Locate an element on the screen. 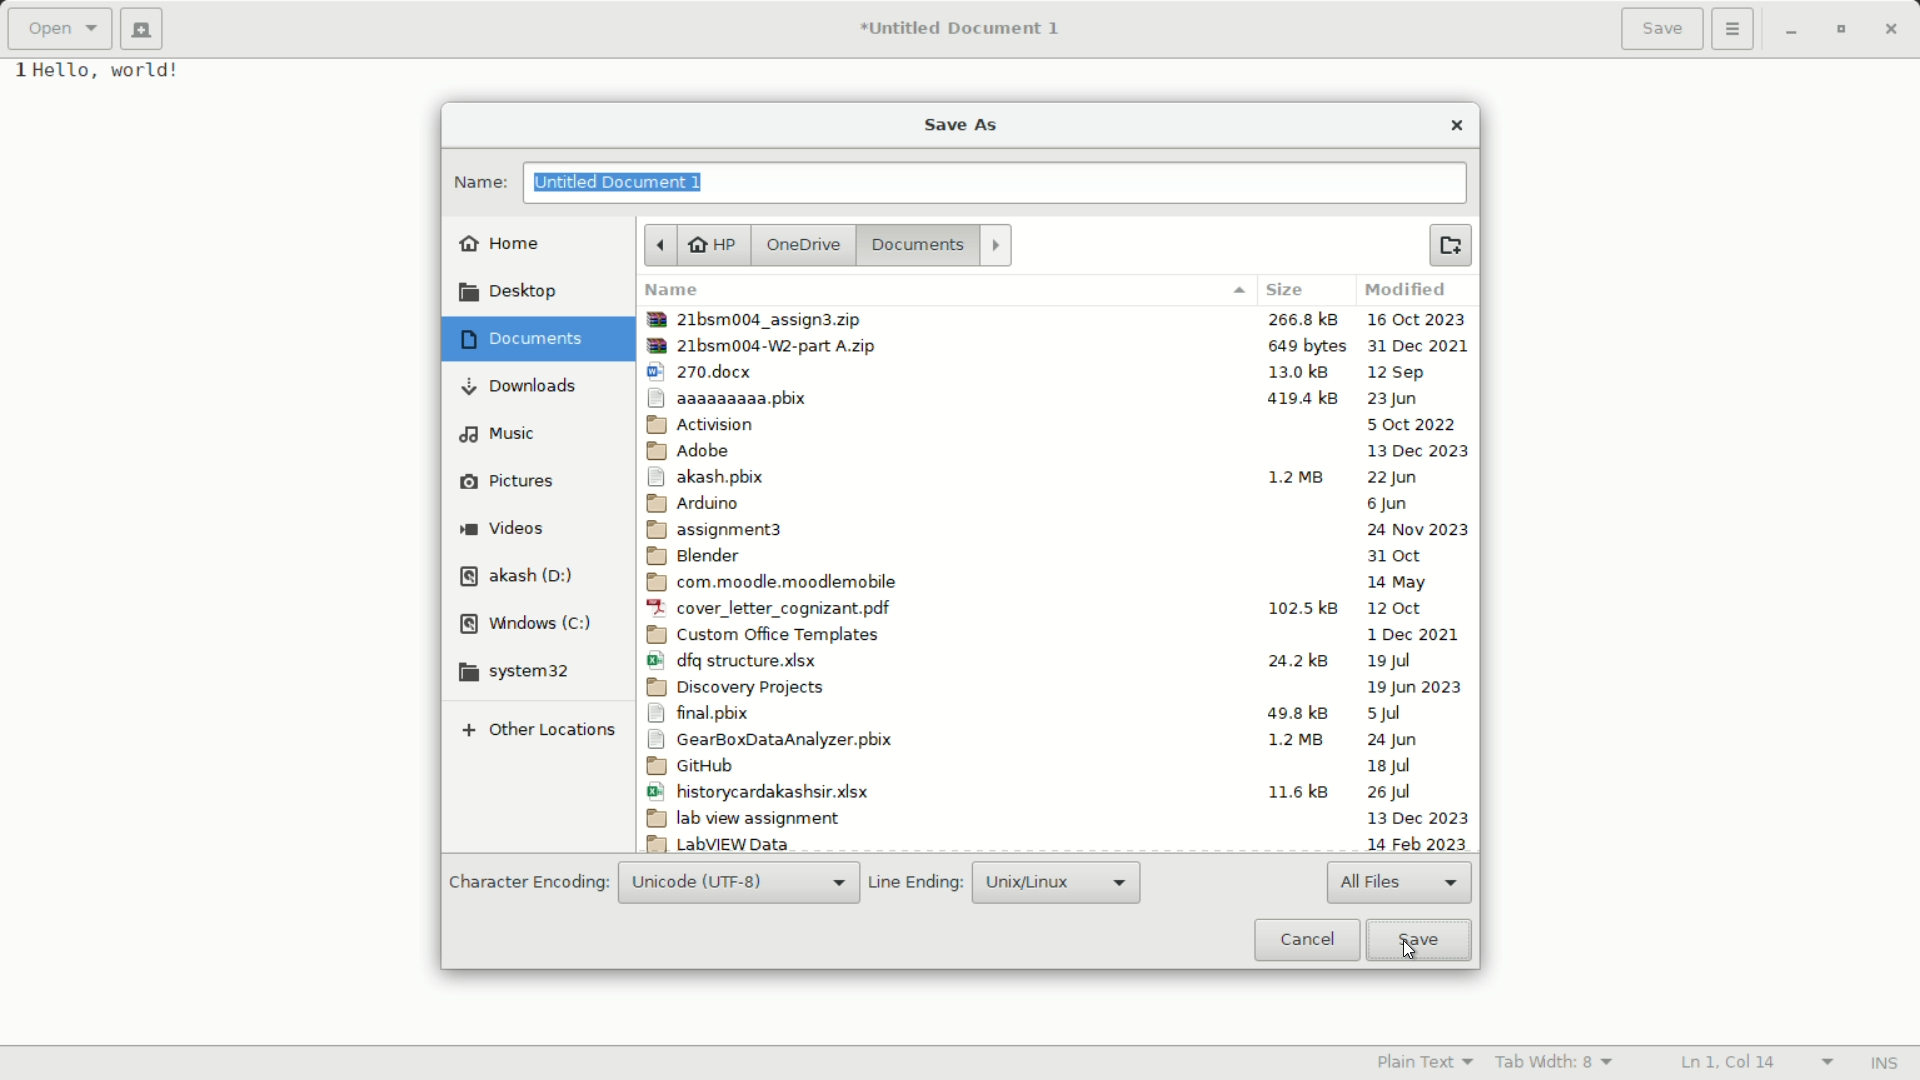 This screenshot has width=1920, height=1080. cursor is located at coordinates (1408, 950).